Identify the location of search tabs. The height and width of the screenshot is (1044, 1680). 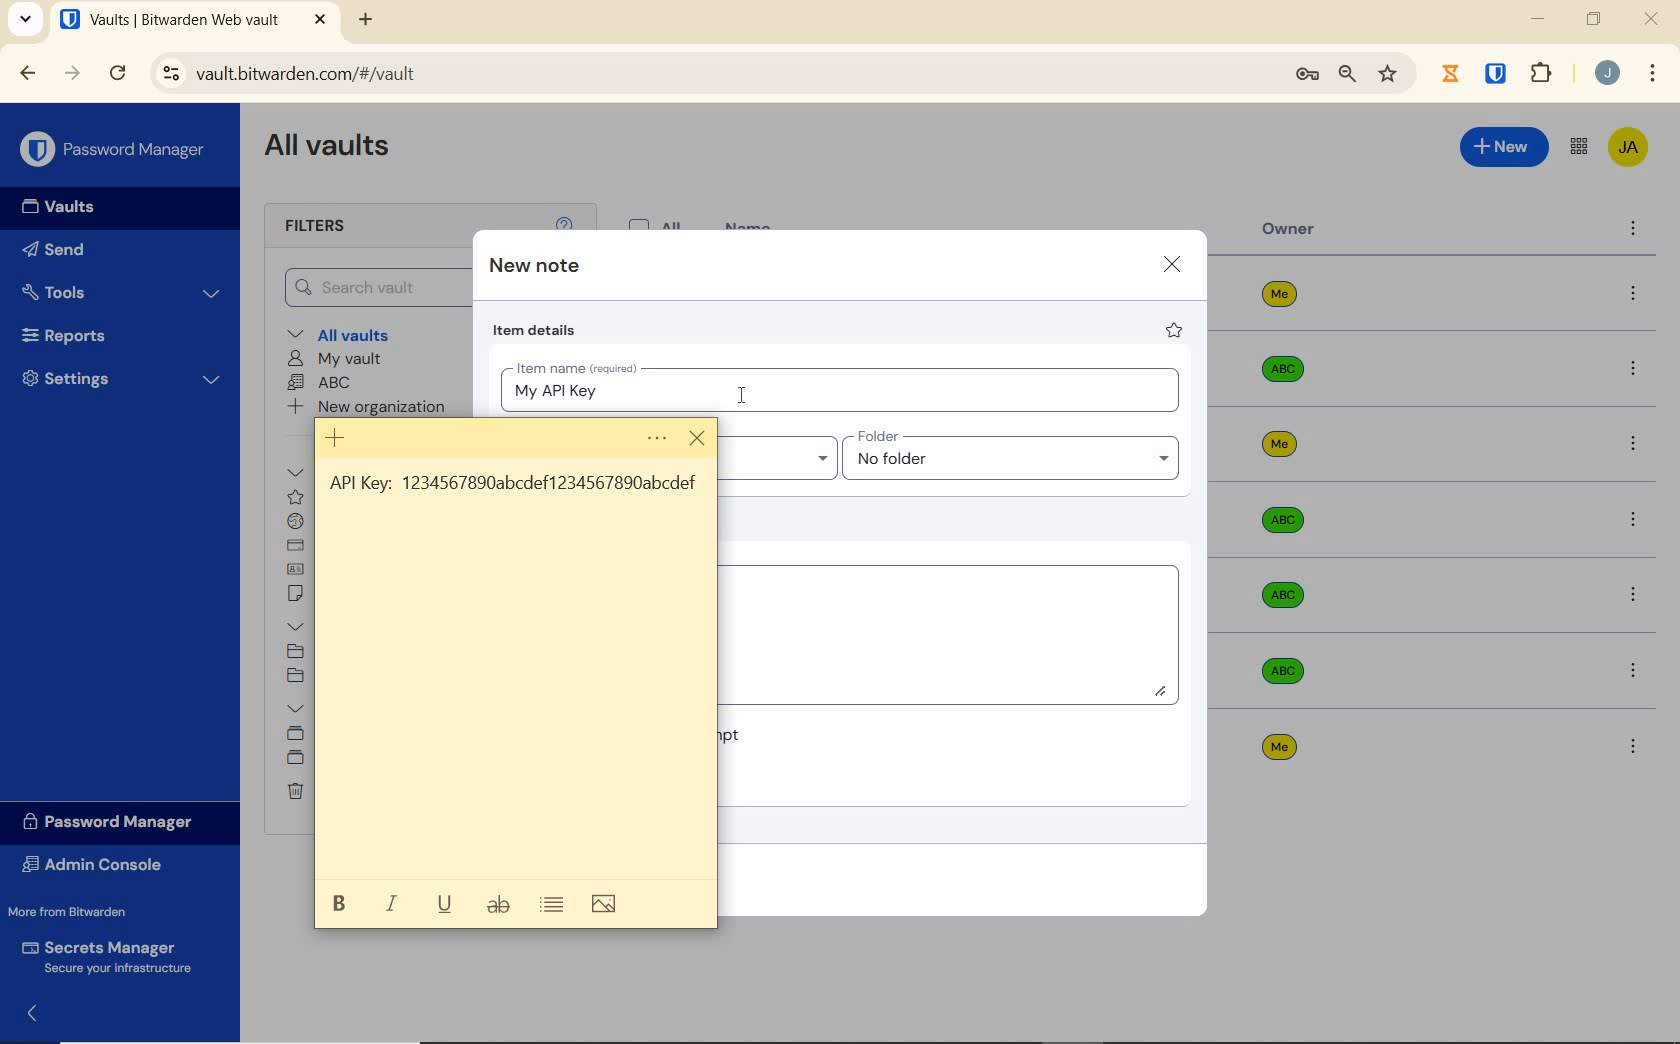
(26, 19).